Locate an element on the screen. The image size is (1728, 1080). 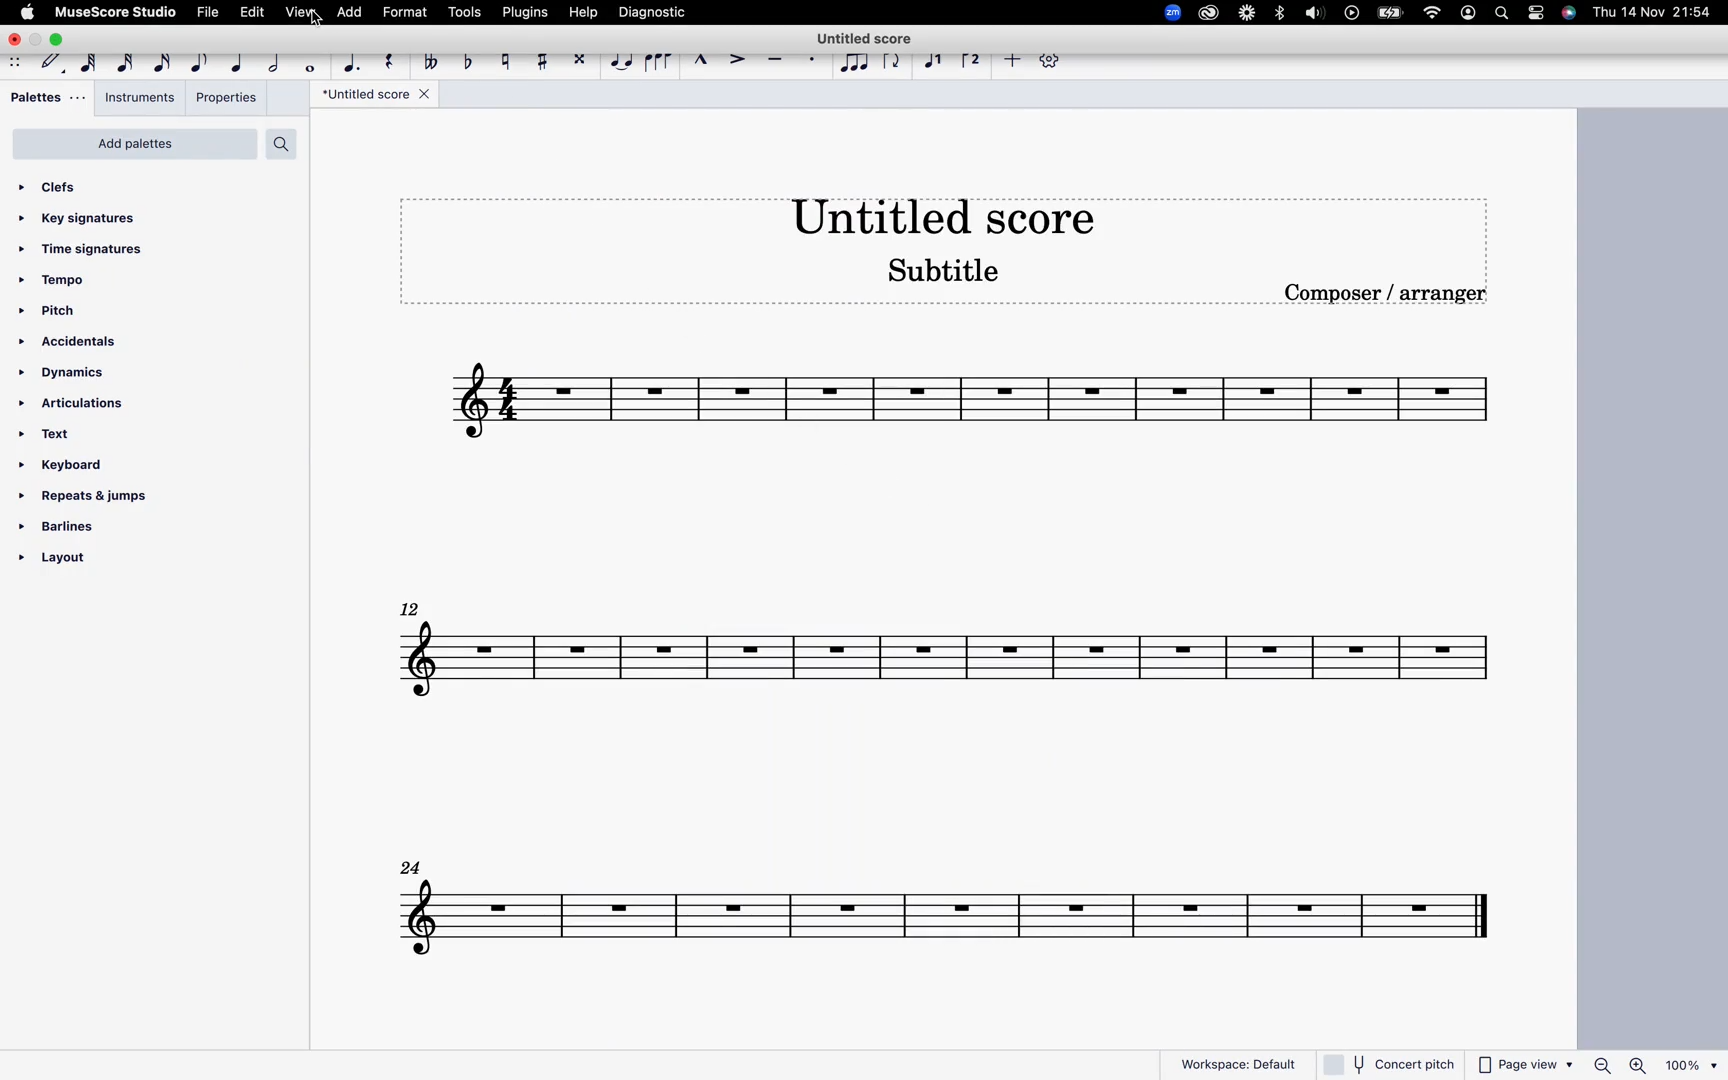
score is located at coordinates (943, 649).